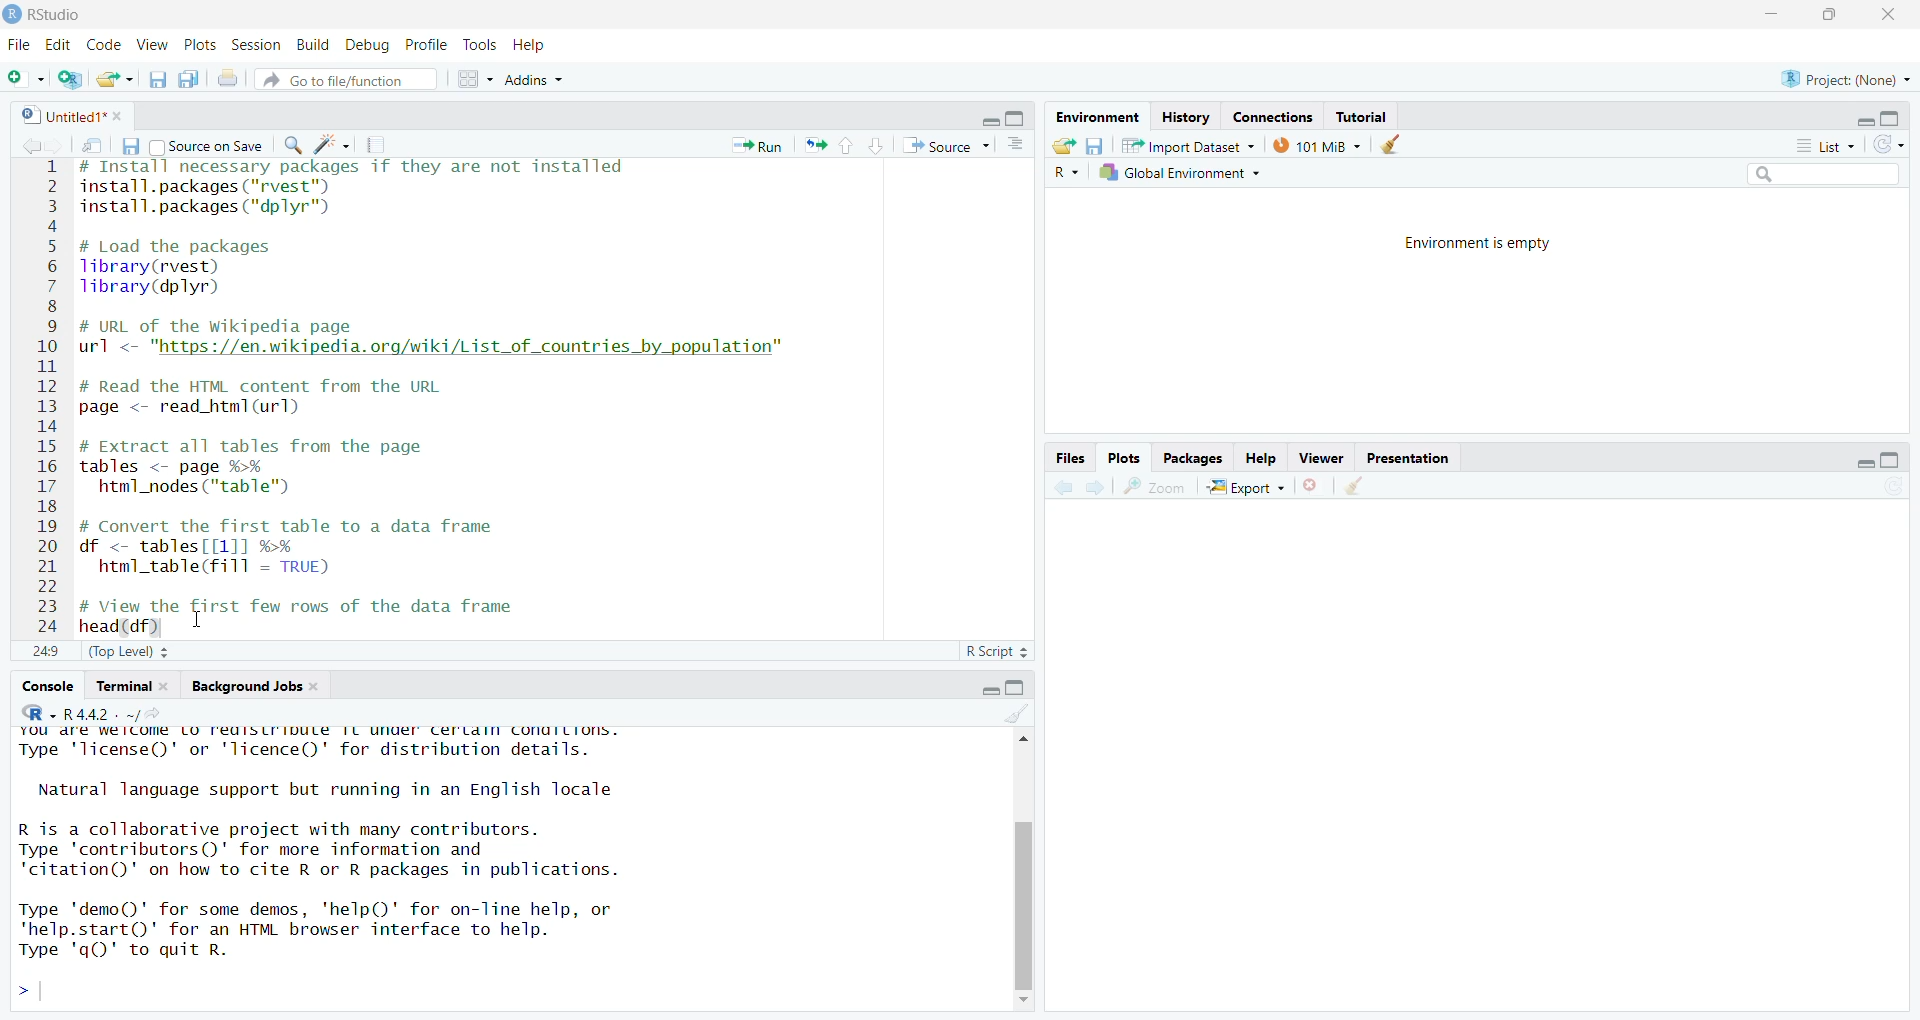 The height and width of the screenshot is (1020, 1920). What do you see at coordinates (30, 992) in the screenshot?
I see `start typing` at bounding box center [30, 992].